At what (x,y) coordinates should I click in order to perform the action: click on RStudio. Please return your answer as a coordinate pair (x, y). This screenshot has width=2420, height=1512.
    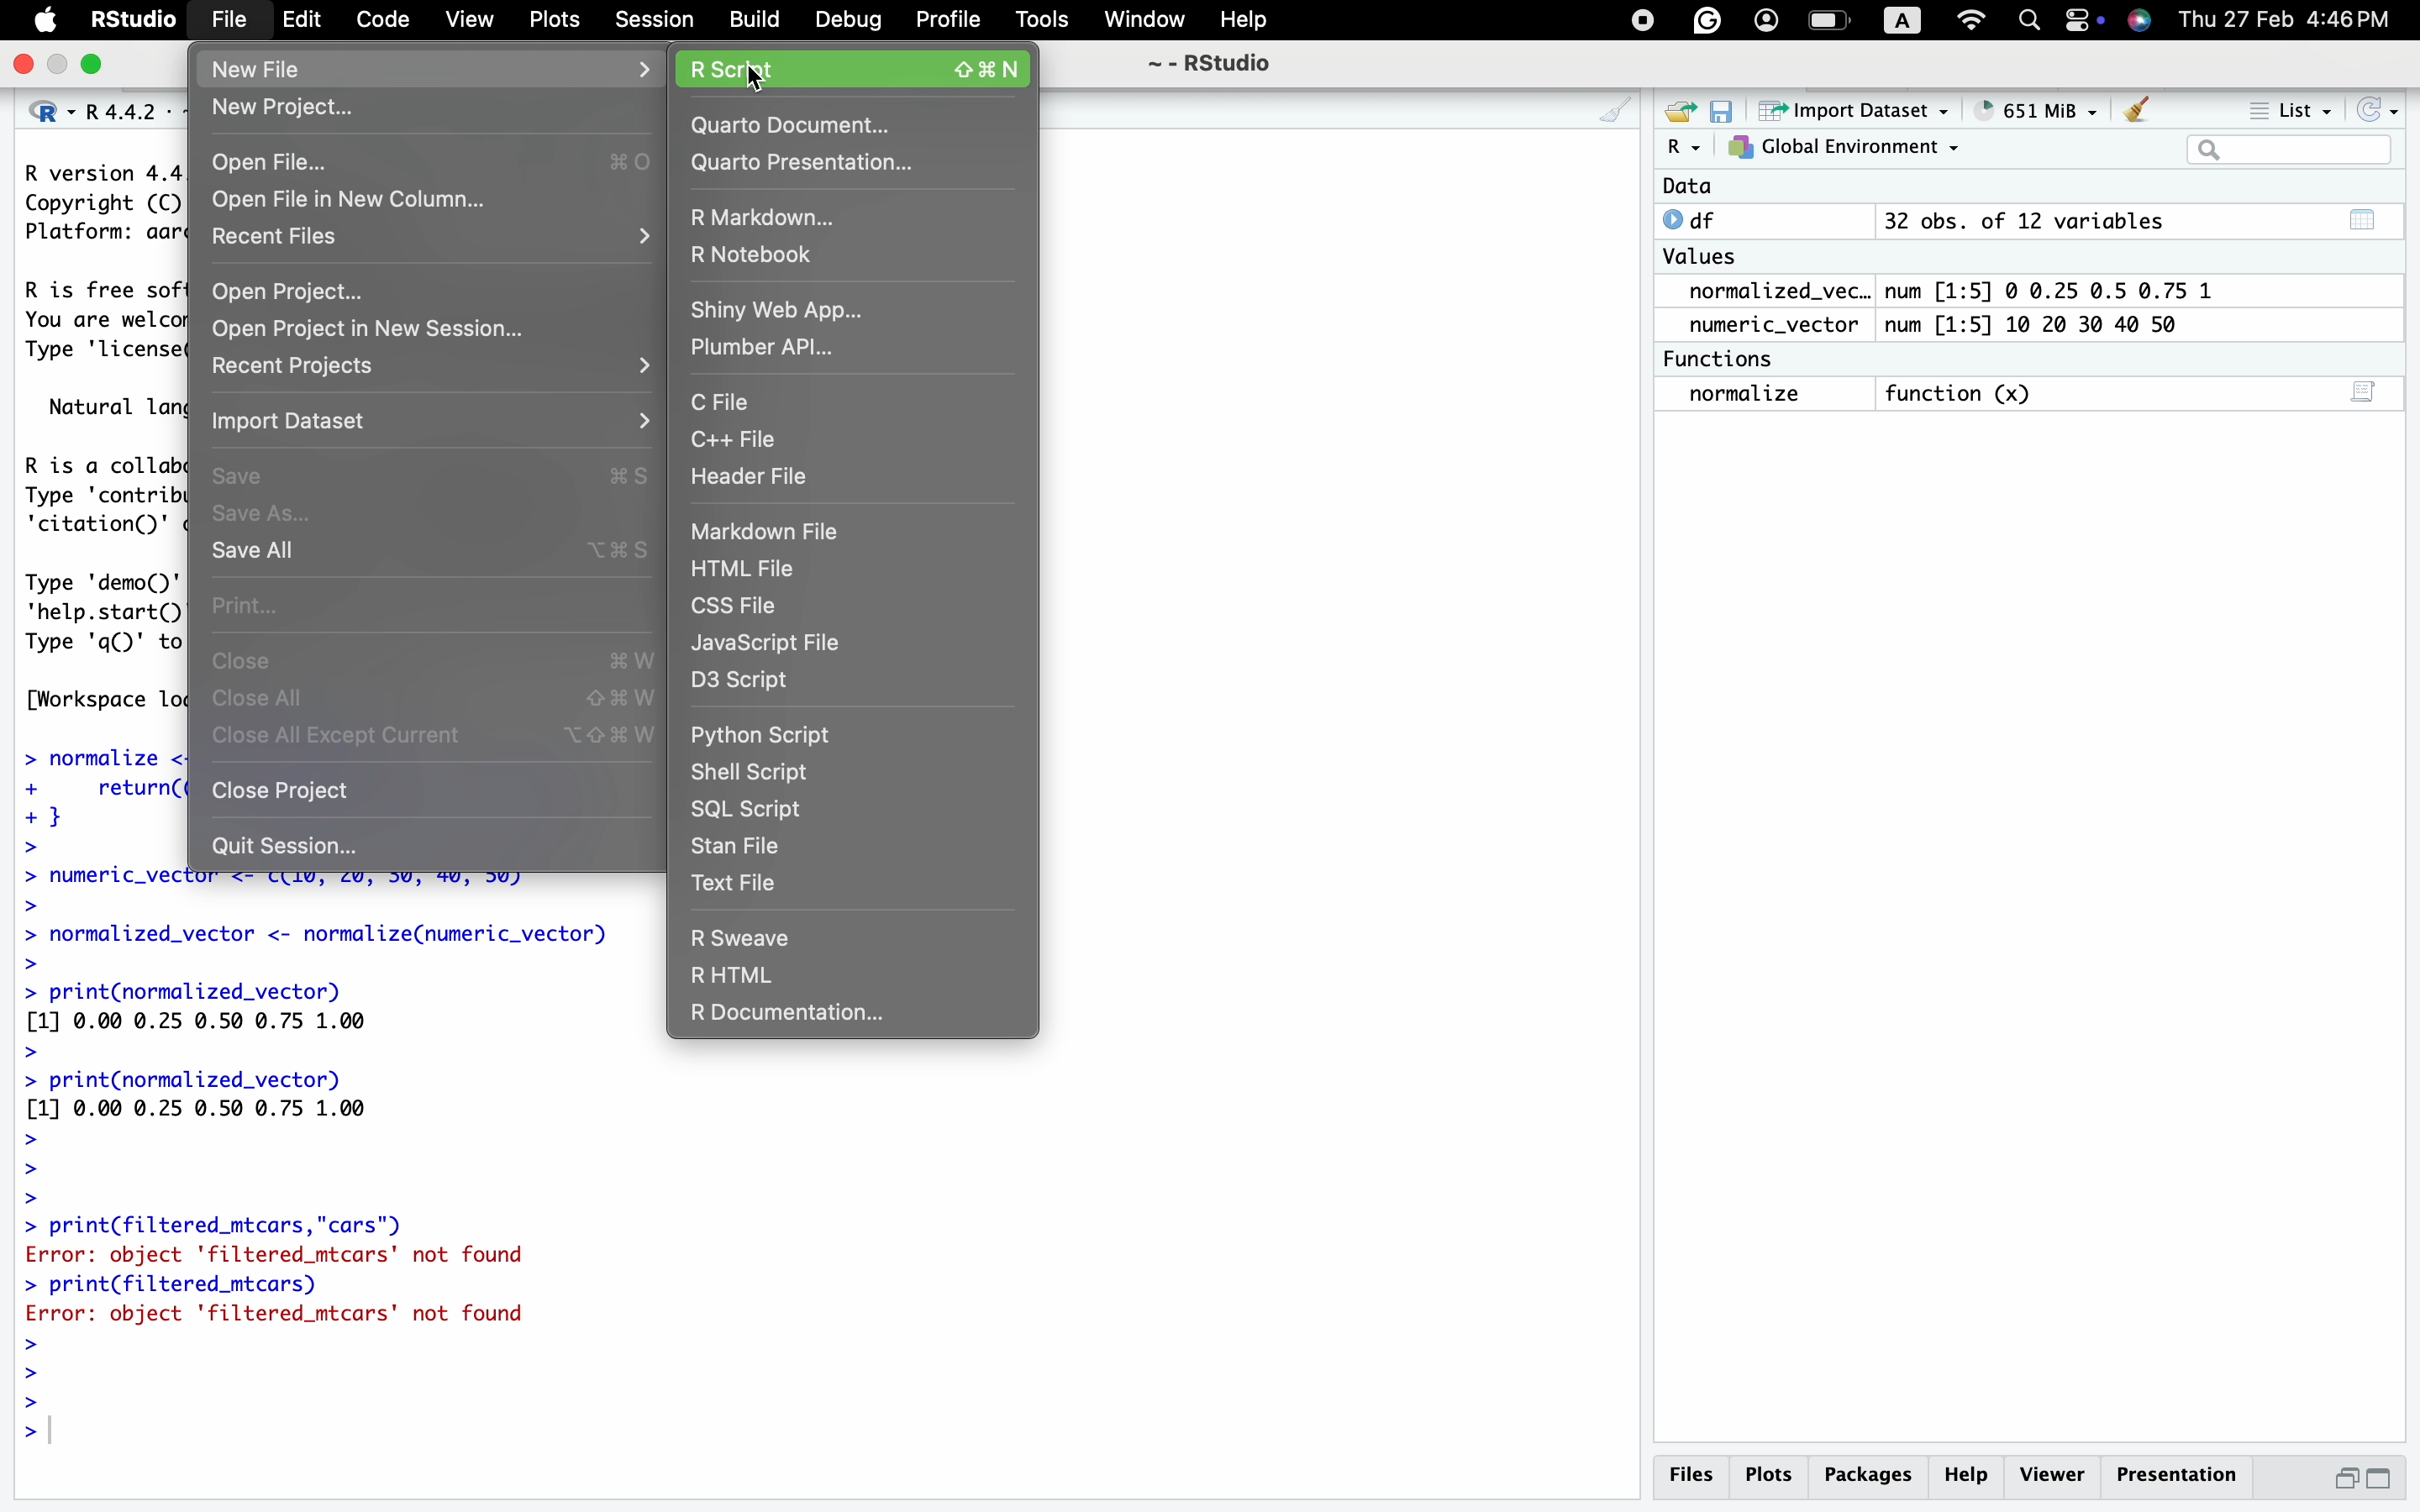
    Looking at the image, I should click on (135, 20).